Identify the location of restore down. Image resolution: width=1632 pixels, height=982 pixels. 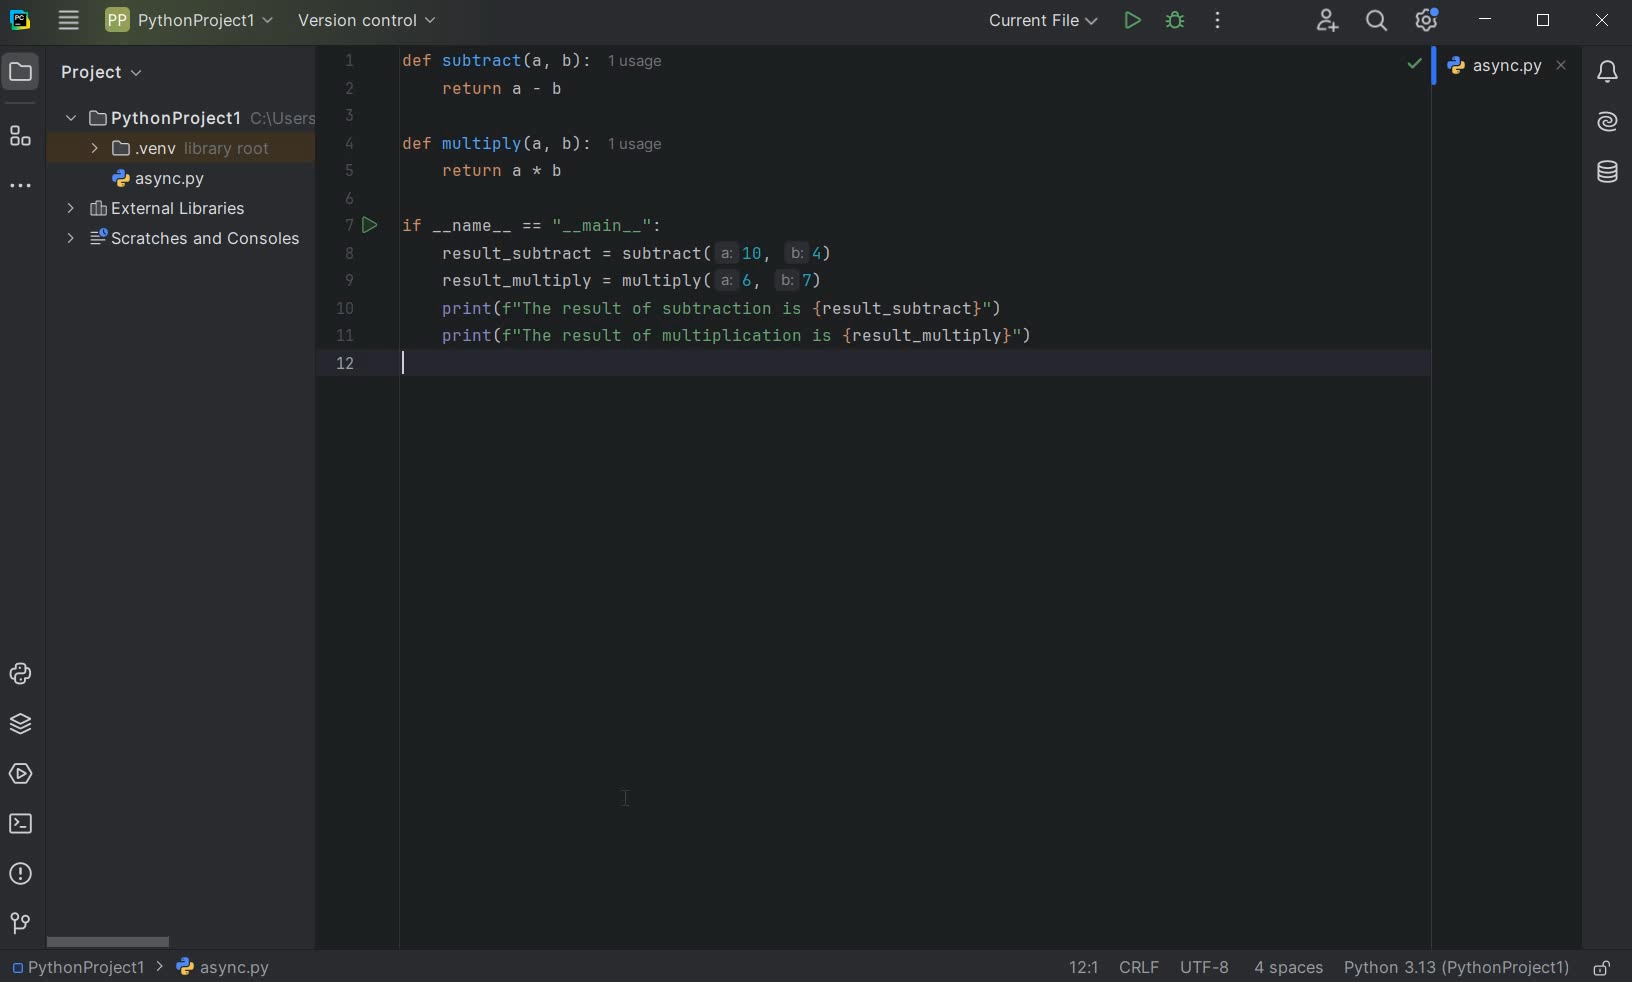
(1546, 21).